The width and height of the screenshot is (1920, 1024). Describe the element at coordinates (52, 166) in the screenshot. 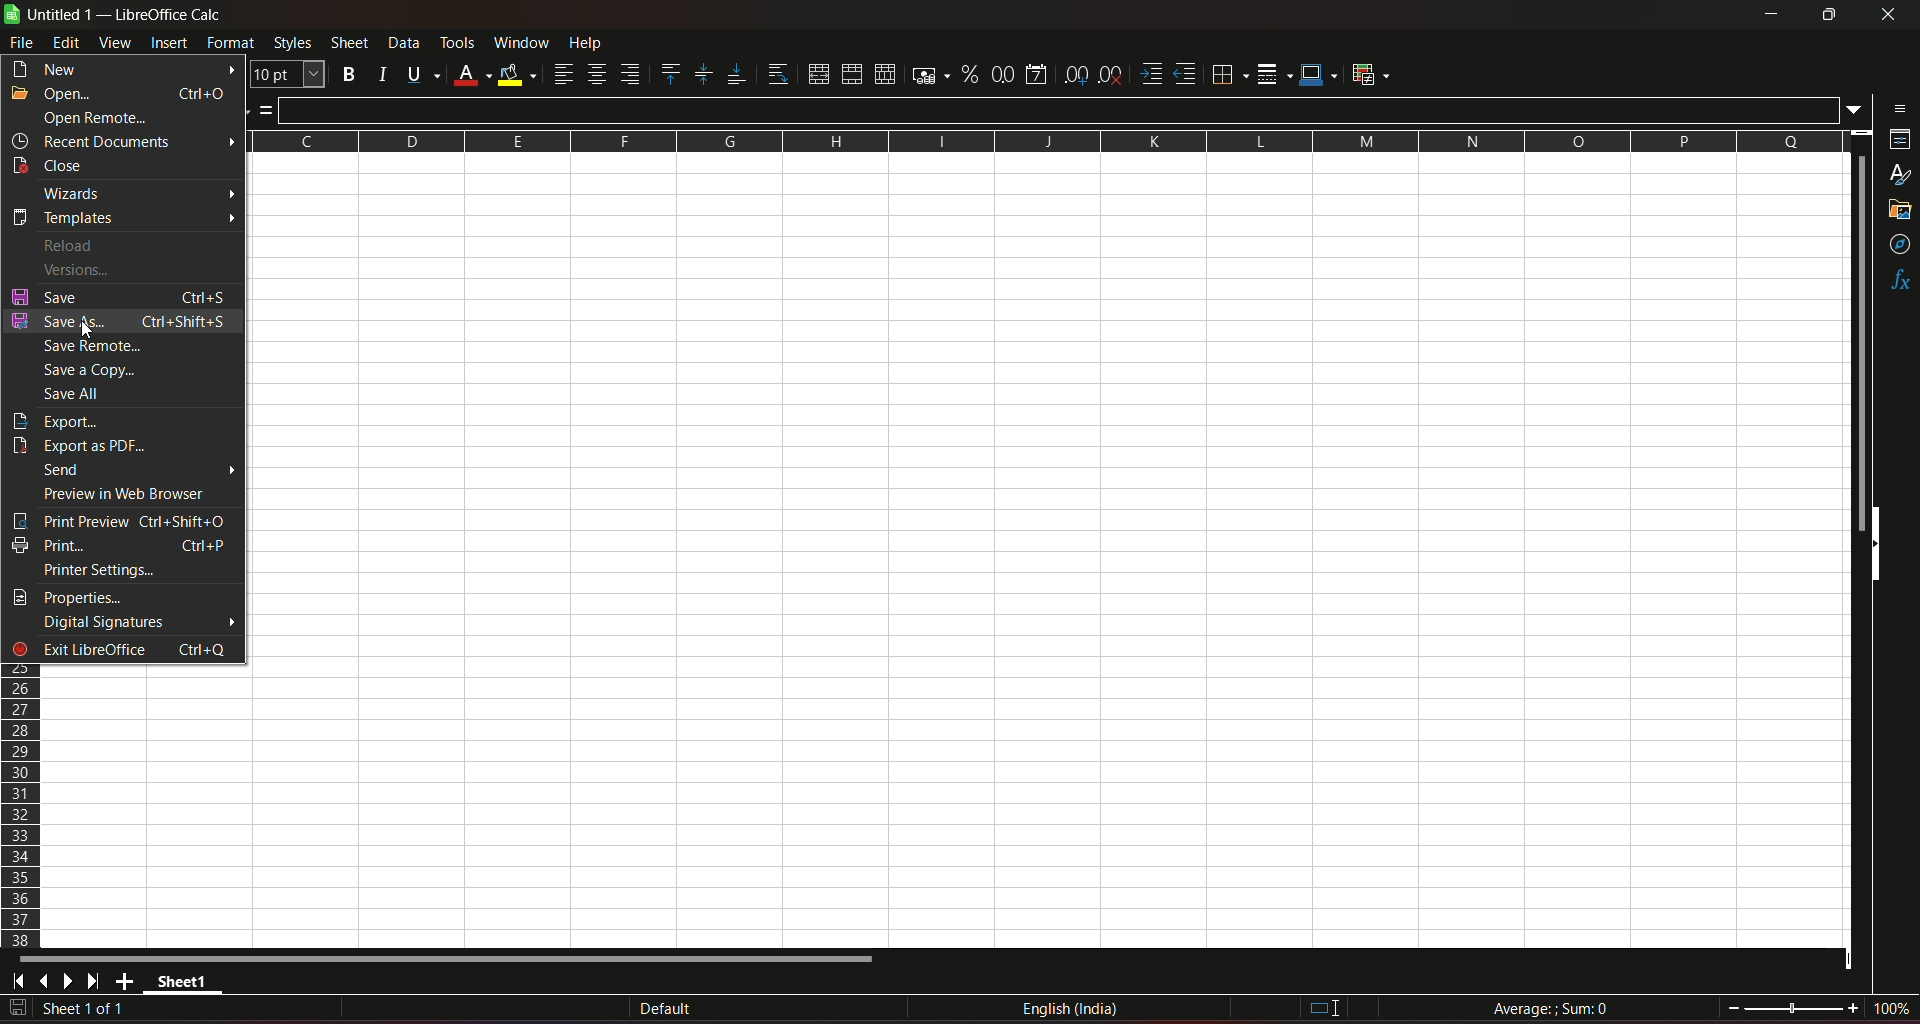

I see `close` at that location.